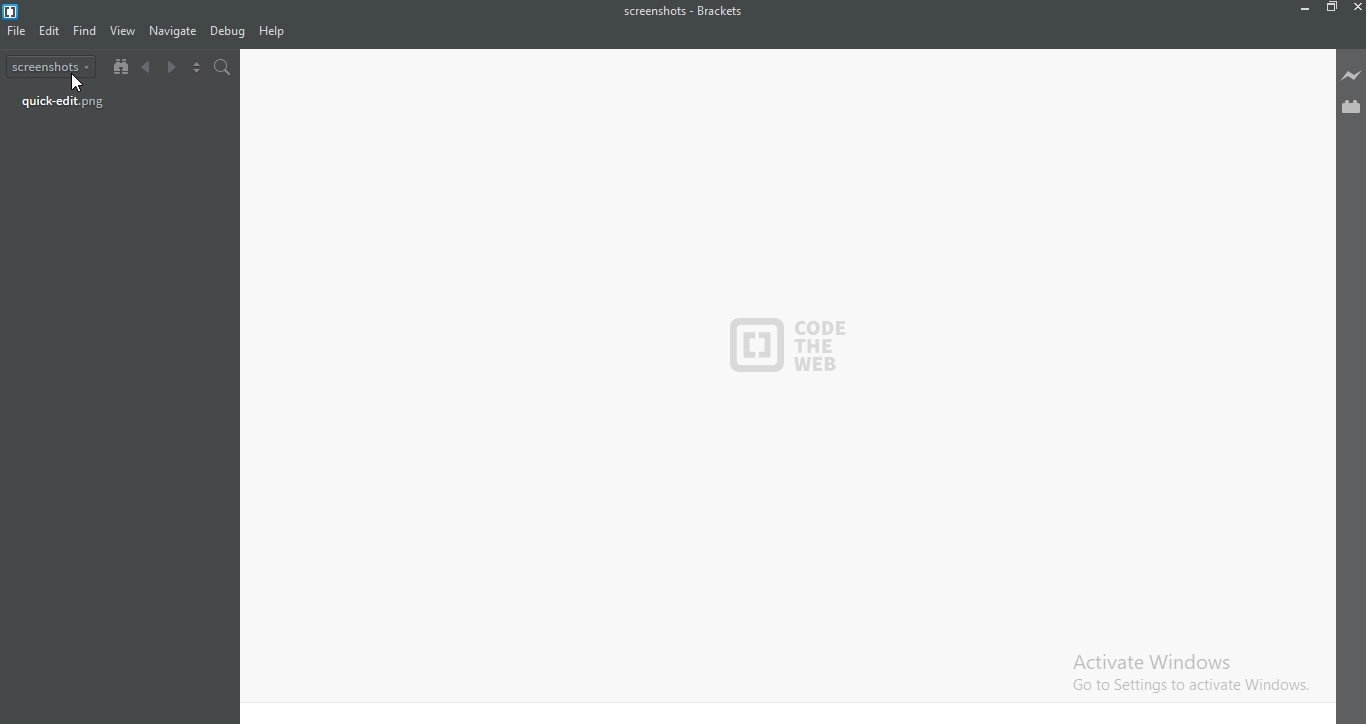 The image size is (1366, 724). What do you see at coordinates (51, 65) in the screenshot?
I see `screenshots dropdown` at bounding box center [51, 65].